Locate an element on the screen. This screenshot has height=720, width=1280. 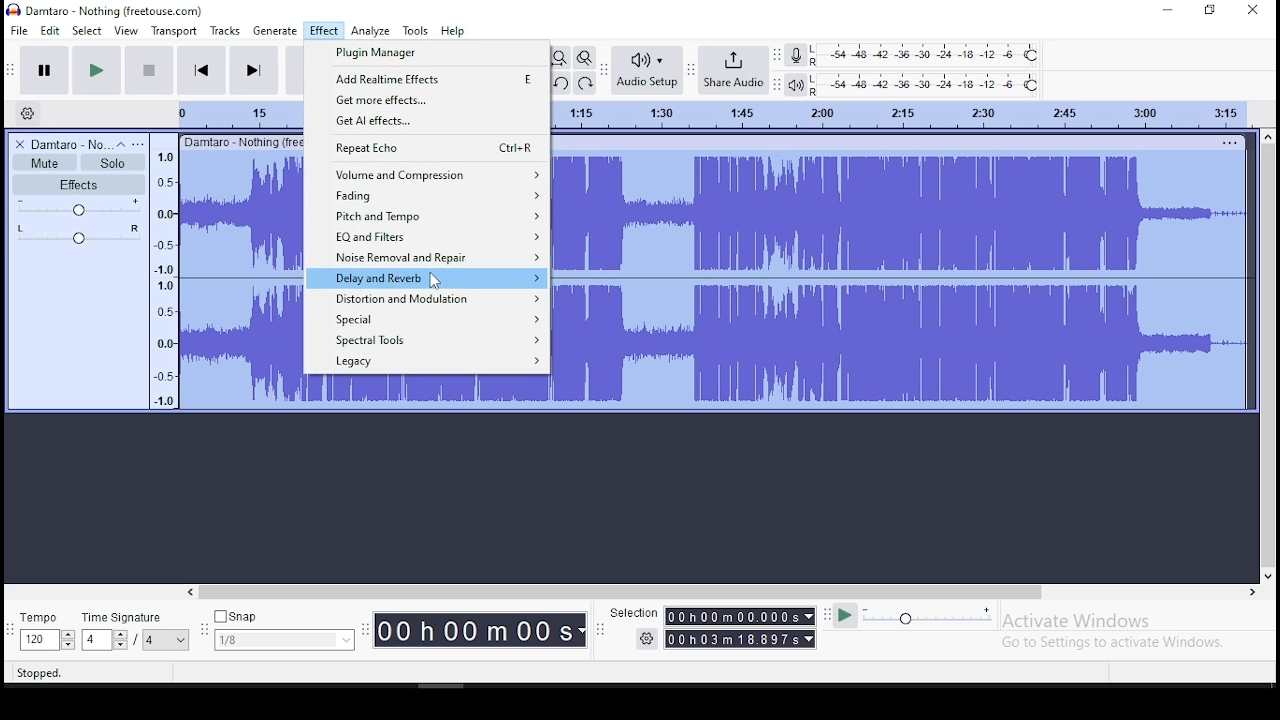
spectral tools is located at coordinates (427, 339).